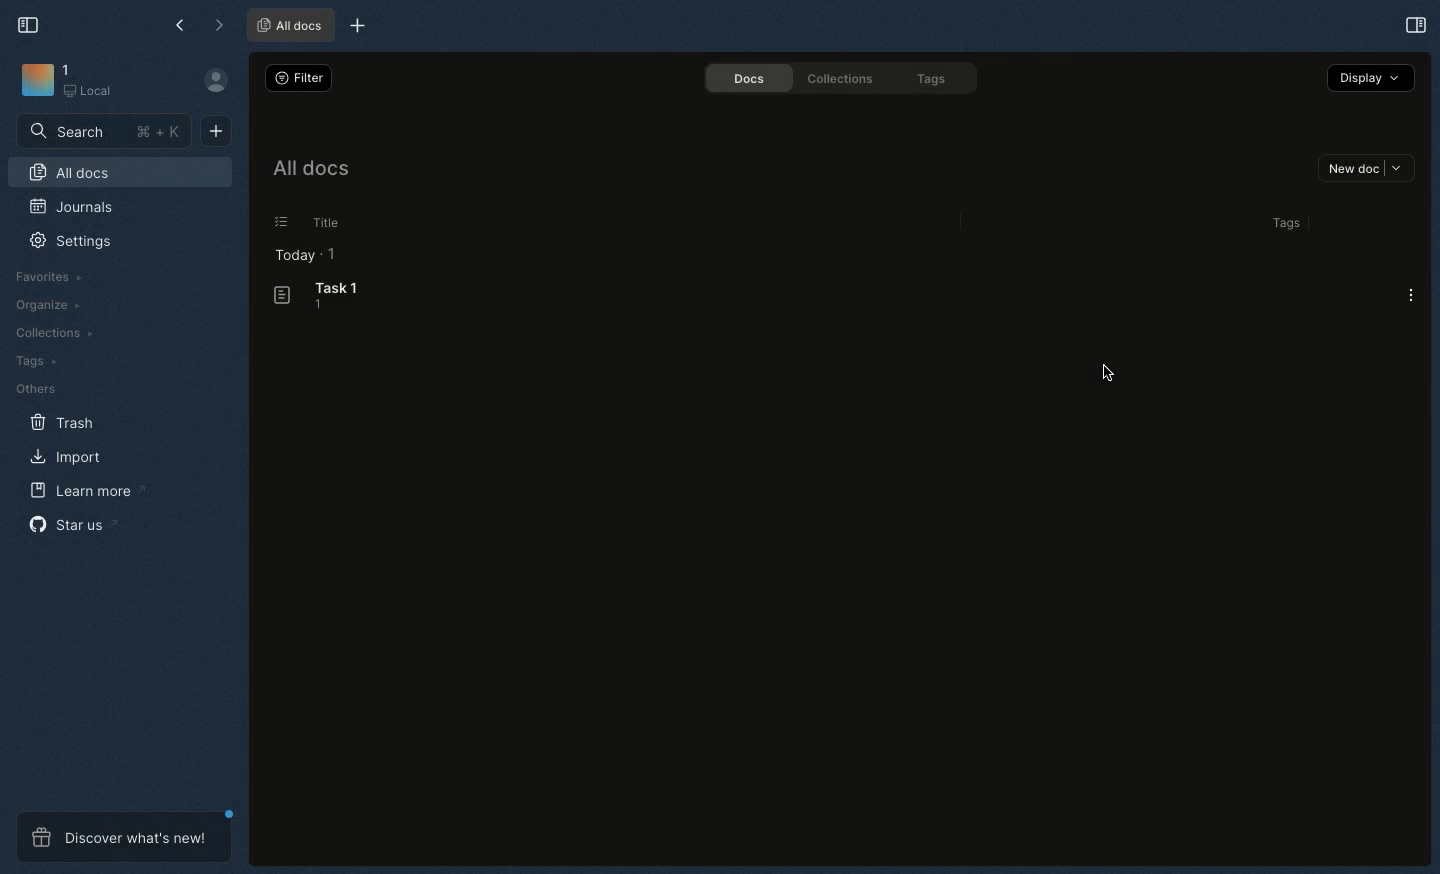 The image size is (1440, 874). Describe the element at coordinates (1411, 295) in the screenshot. I see `Options` at that location.